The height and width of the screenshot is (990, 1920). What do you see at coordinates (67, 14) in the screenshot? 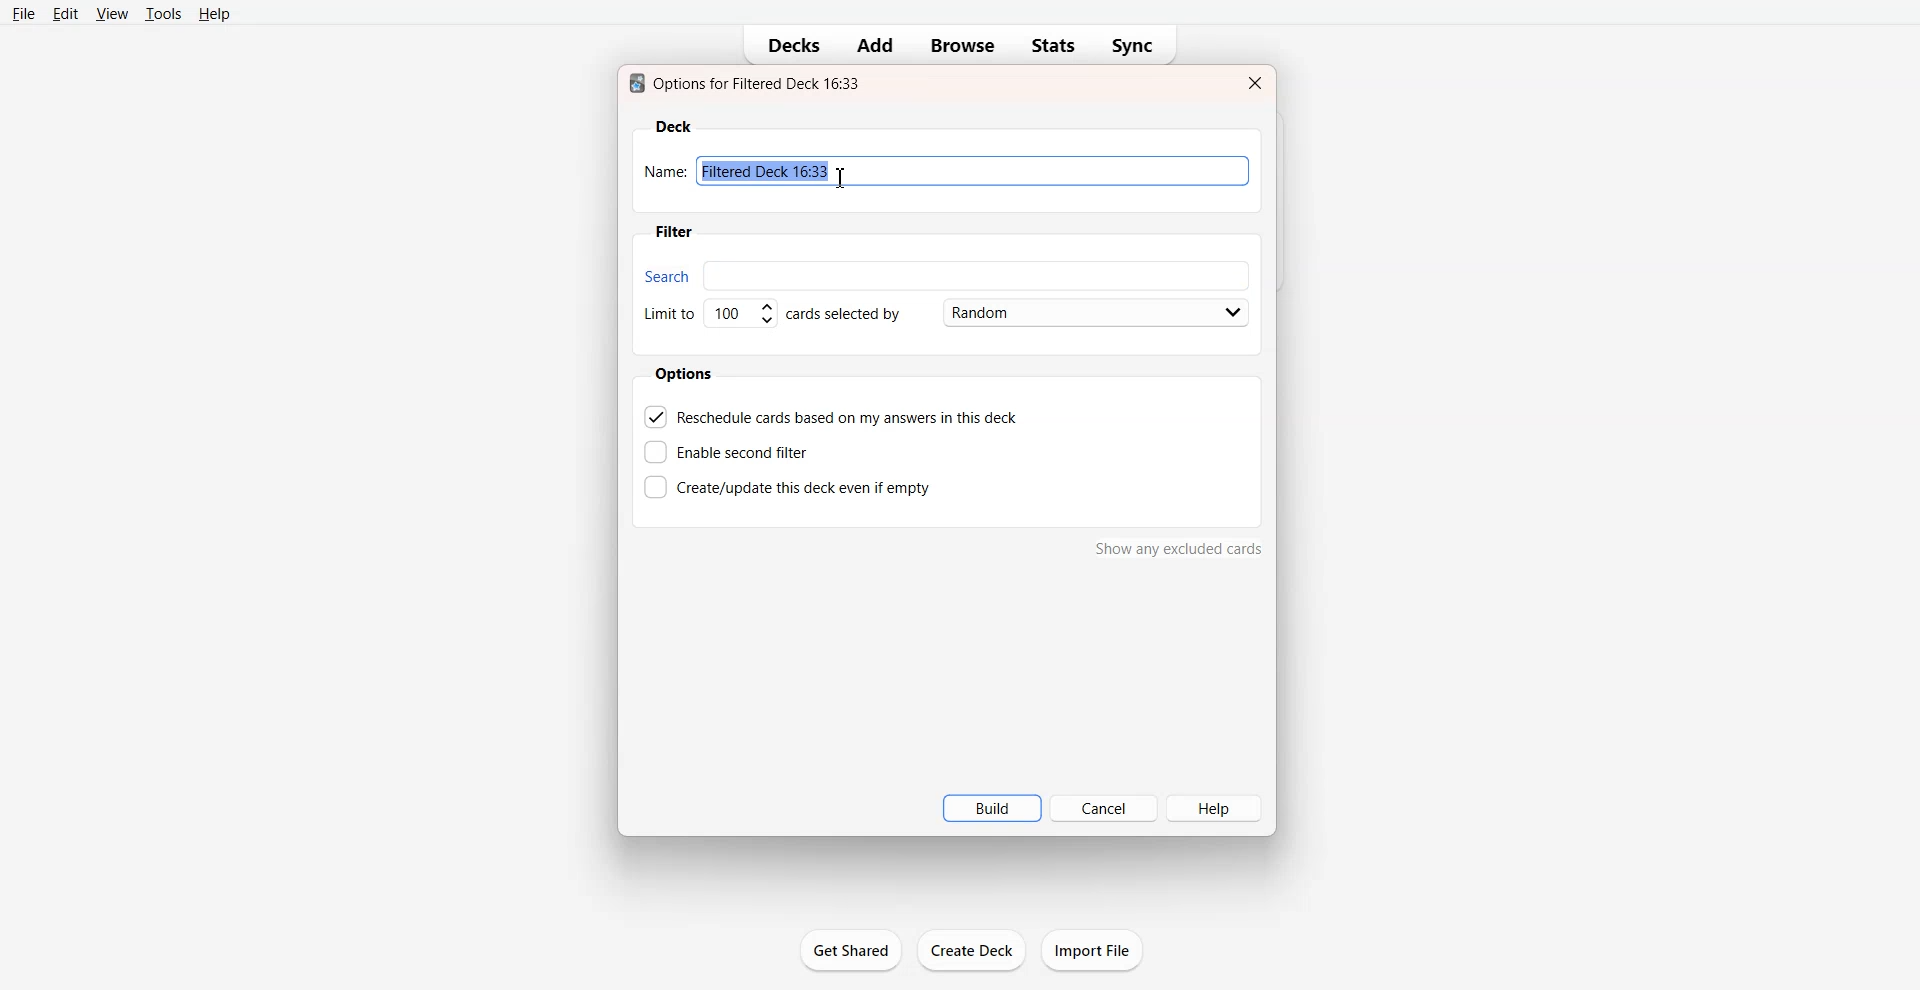
I see `Edit` at bounding box center [67, 14].